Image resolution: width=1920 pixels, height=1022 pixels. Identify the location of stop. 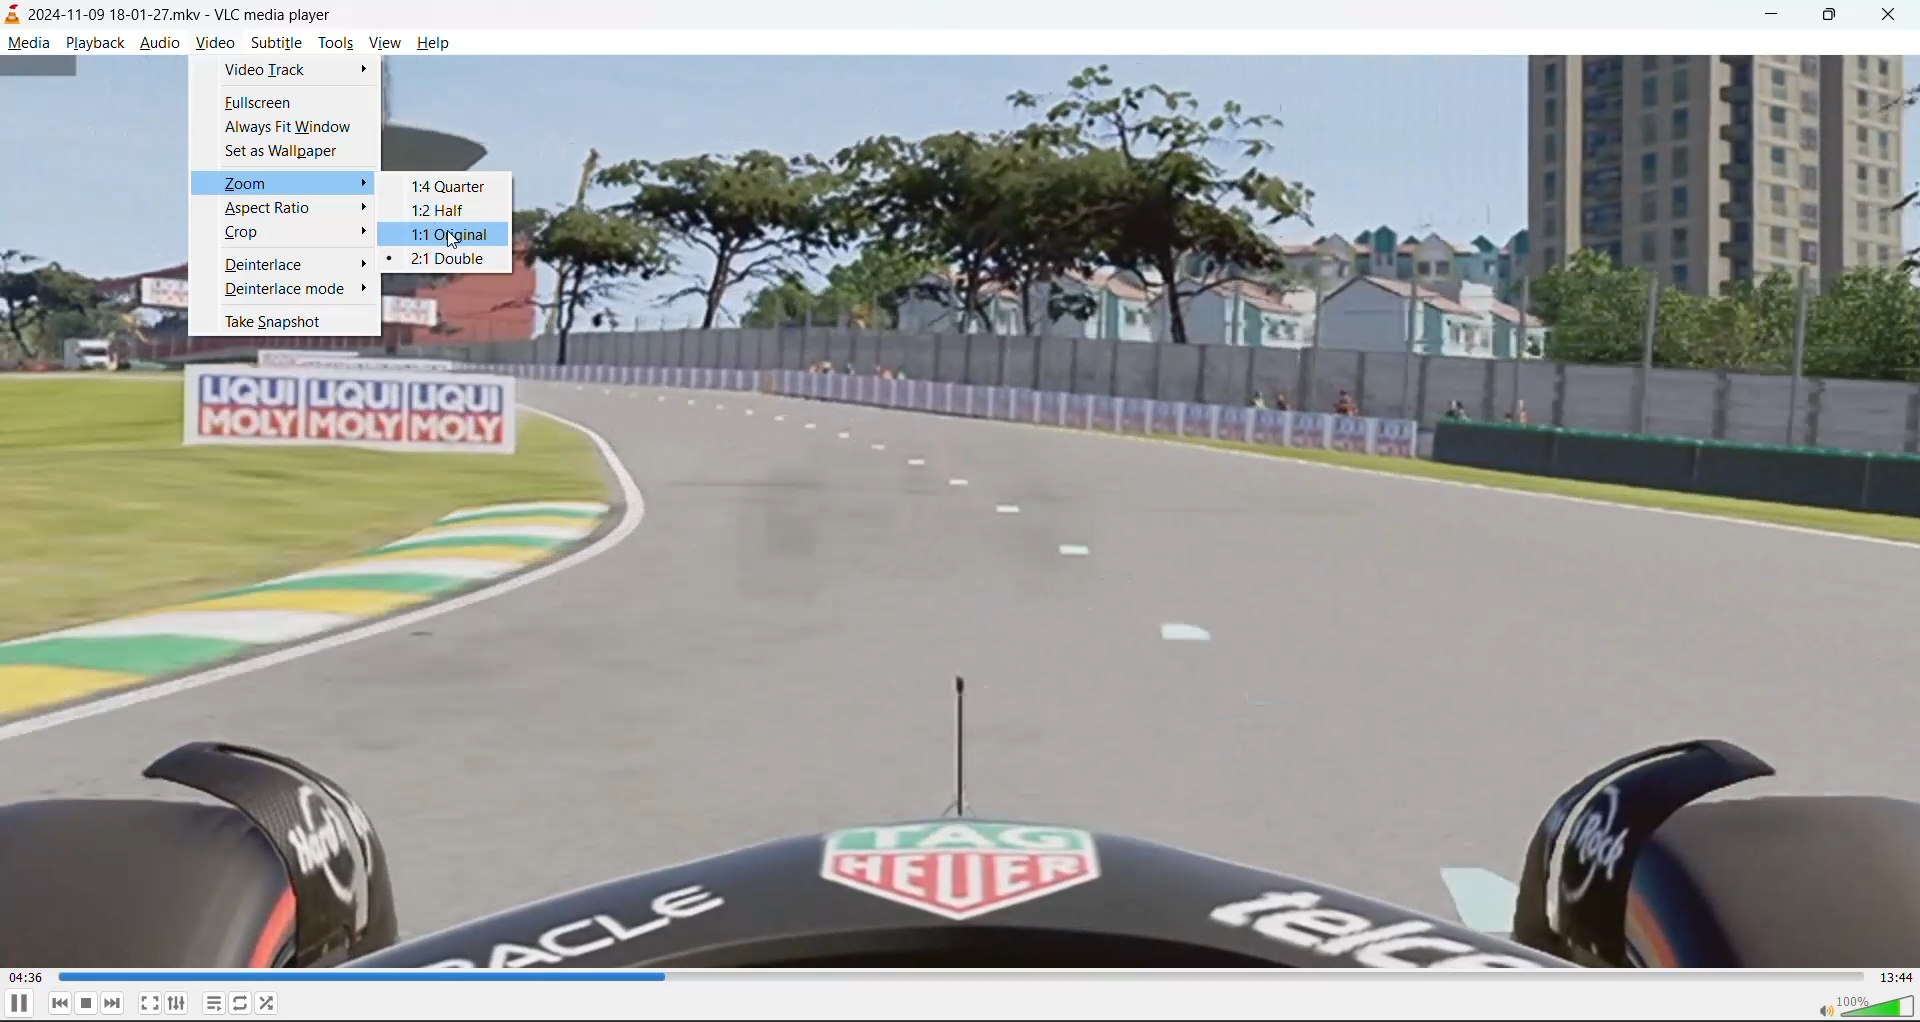
(84, 1004).